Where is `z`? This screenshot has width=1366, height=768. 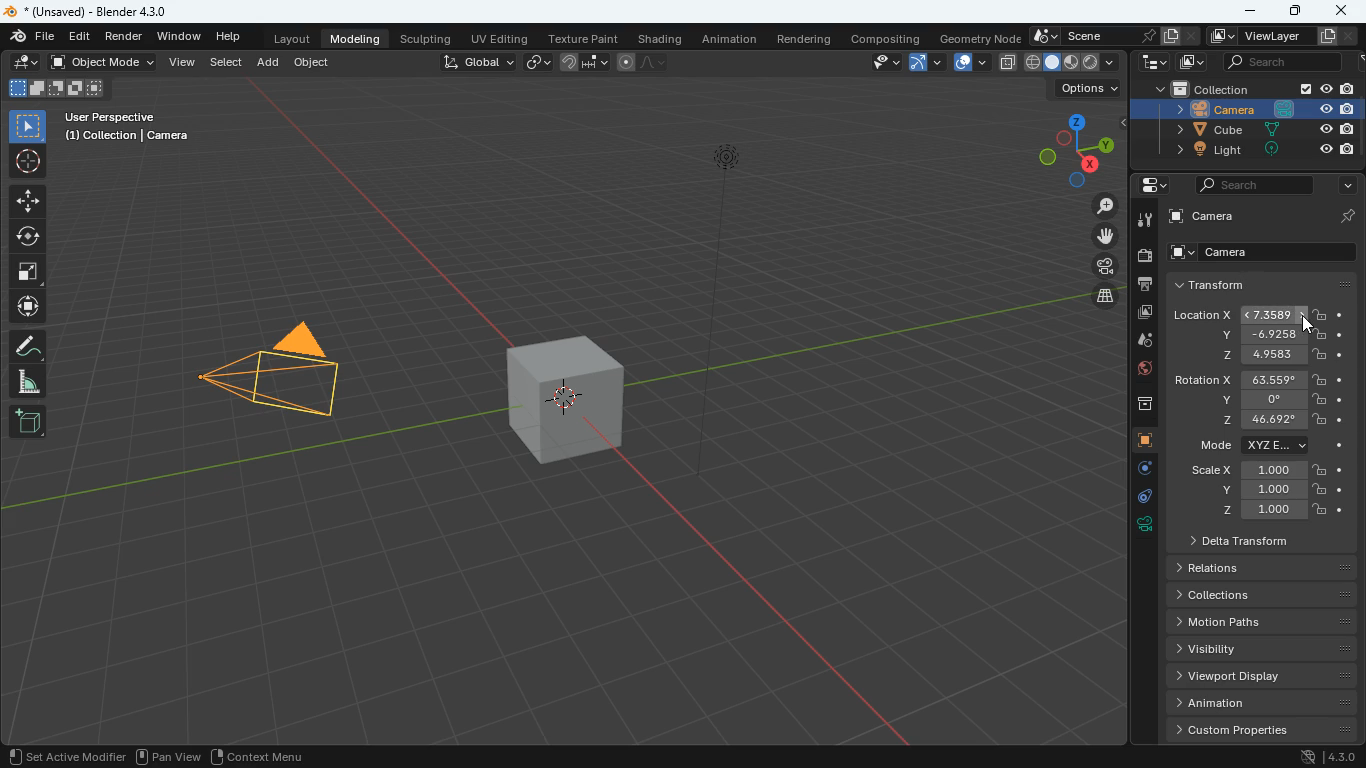
z is located at coordinates (1260, 354).